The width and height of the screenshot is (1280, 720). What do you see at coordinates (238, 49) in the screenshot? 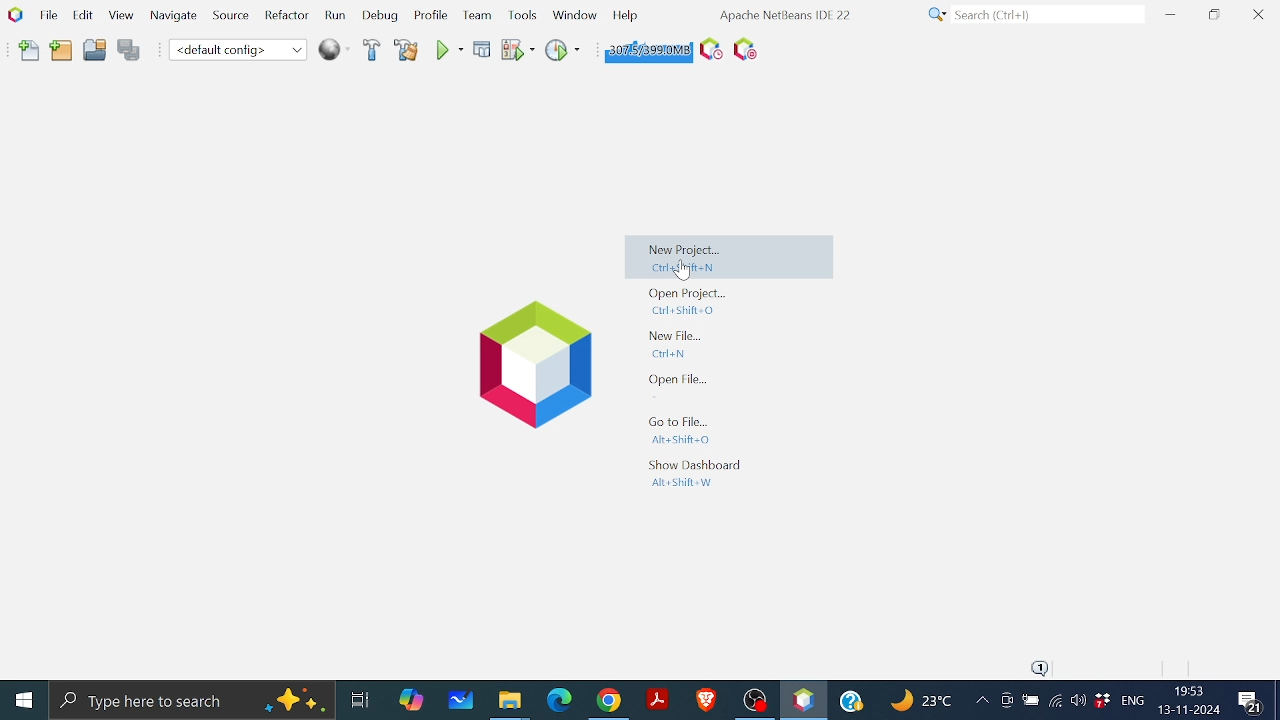
I see `Default coding` at bounding box center [238, 49].